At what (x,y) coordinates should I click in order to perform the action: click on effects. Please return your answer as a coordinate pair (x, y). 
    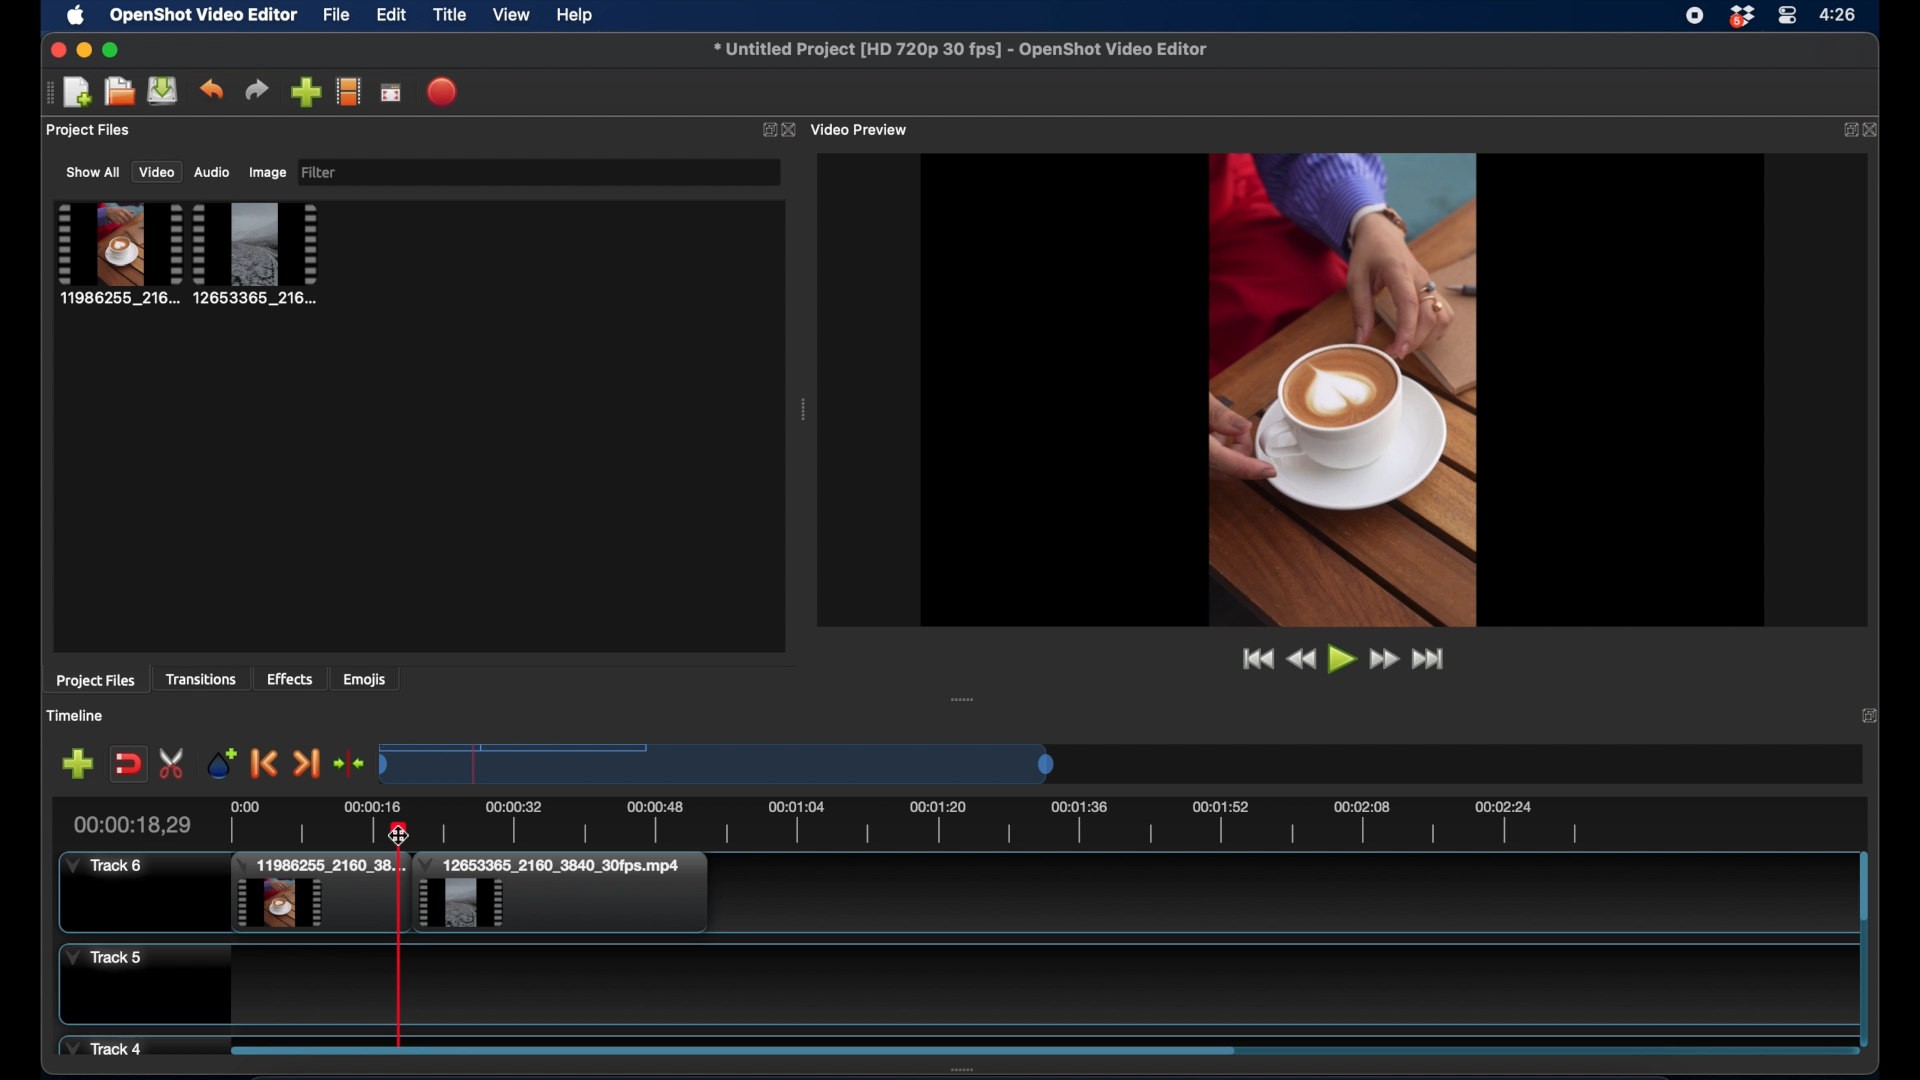
    Looking at the image, I should click on (291, 679).